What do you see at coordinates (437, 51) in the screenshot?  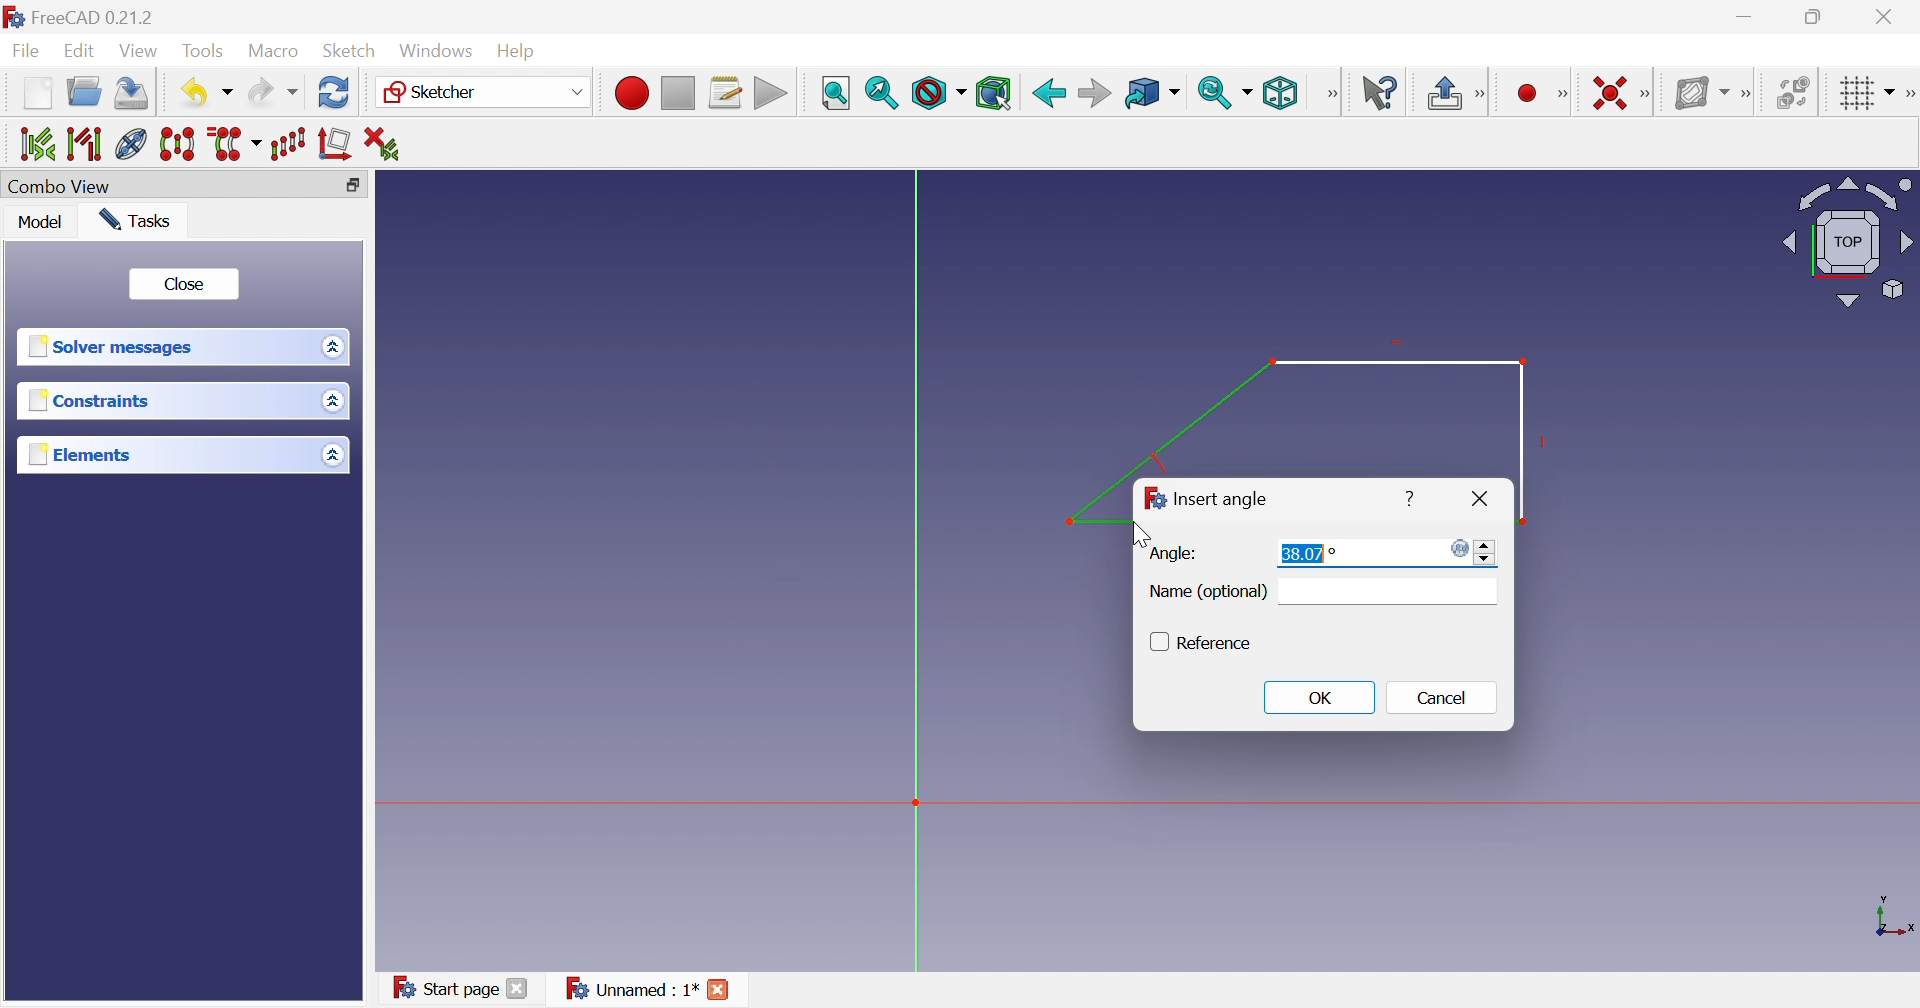 I see `Windows` at bounding box center [437, 51].